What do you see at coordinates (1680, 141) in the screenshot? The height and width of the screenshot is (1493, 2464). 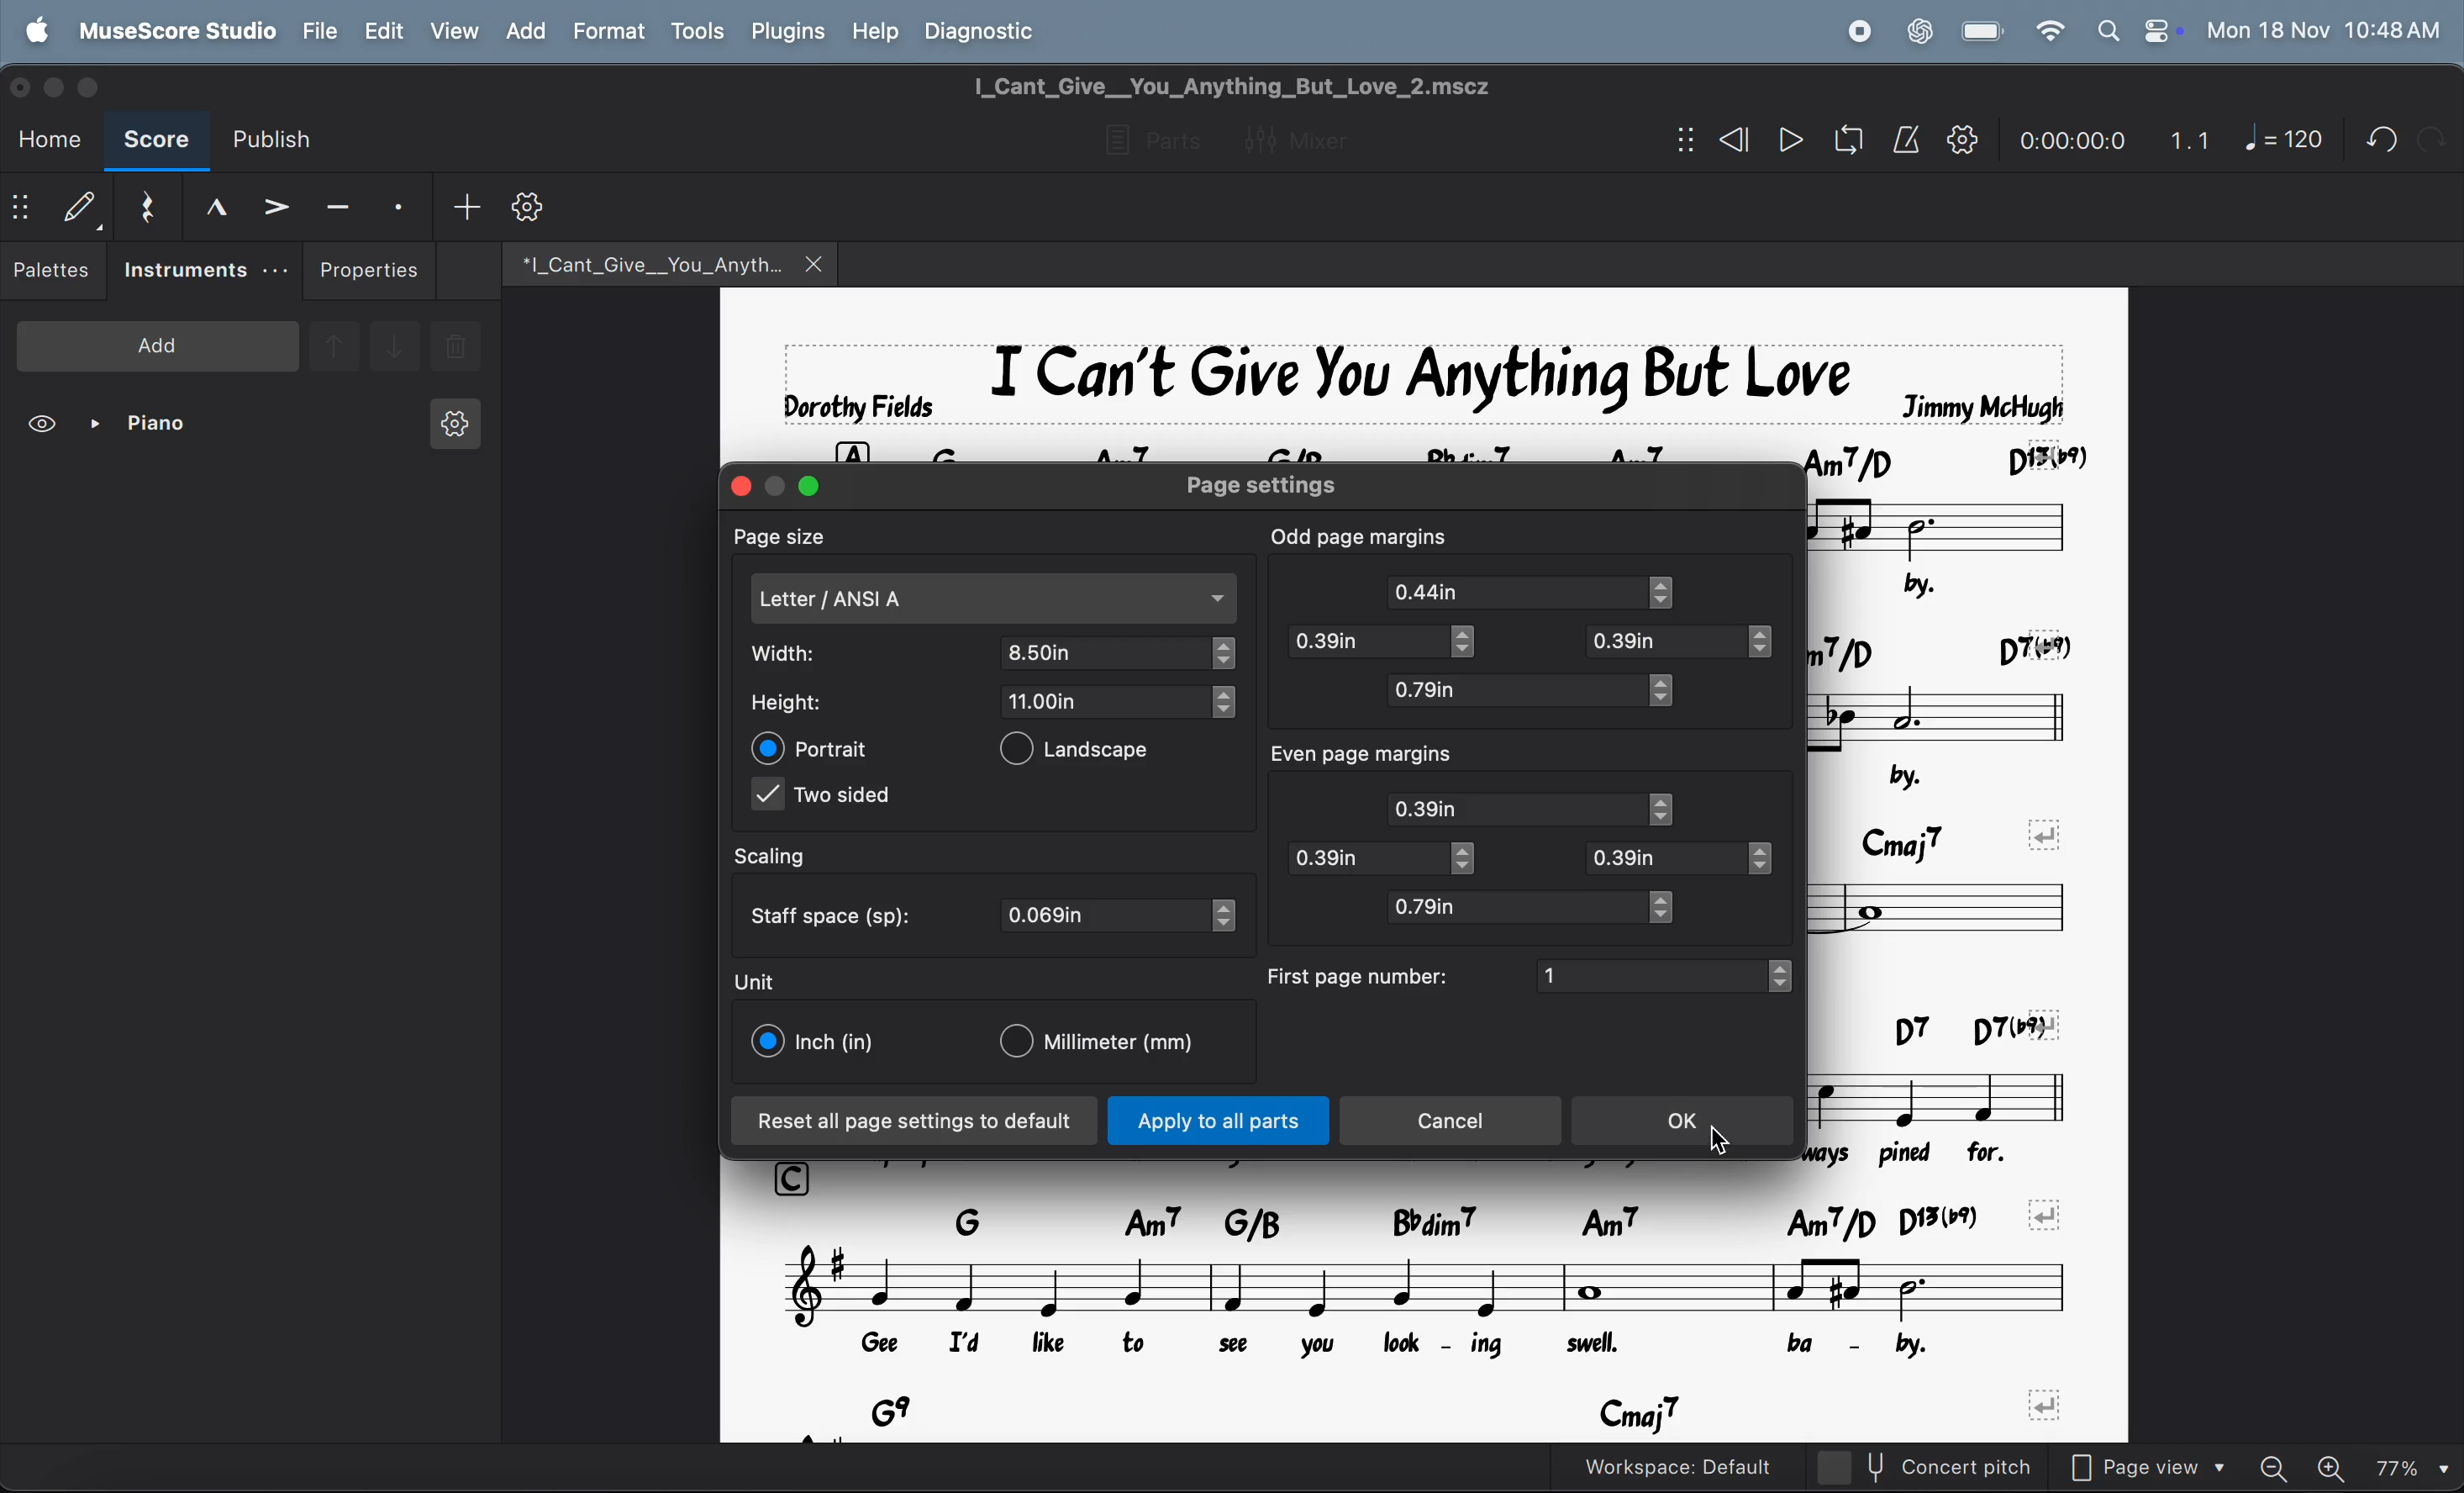 I see `show/hide` at bounding box center [1680, 141].